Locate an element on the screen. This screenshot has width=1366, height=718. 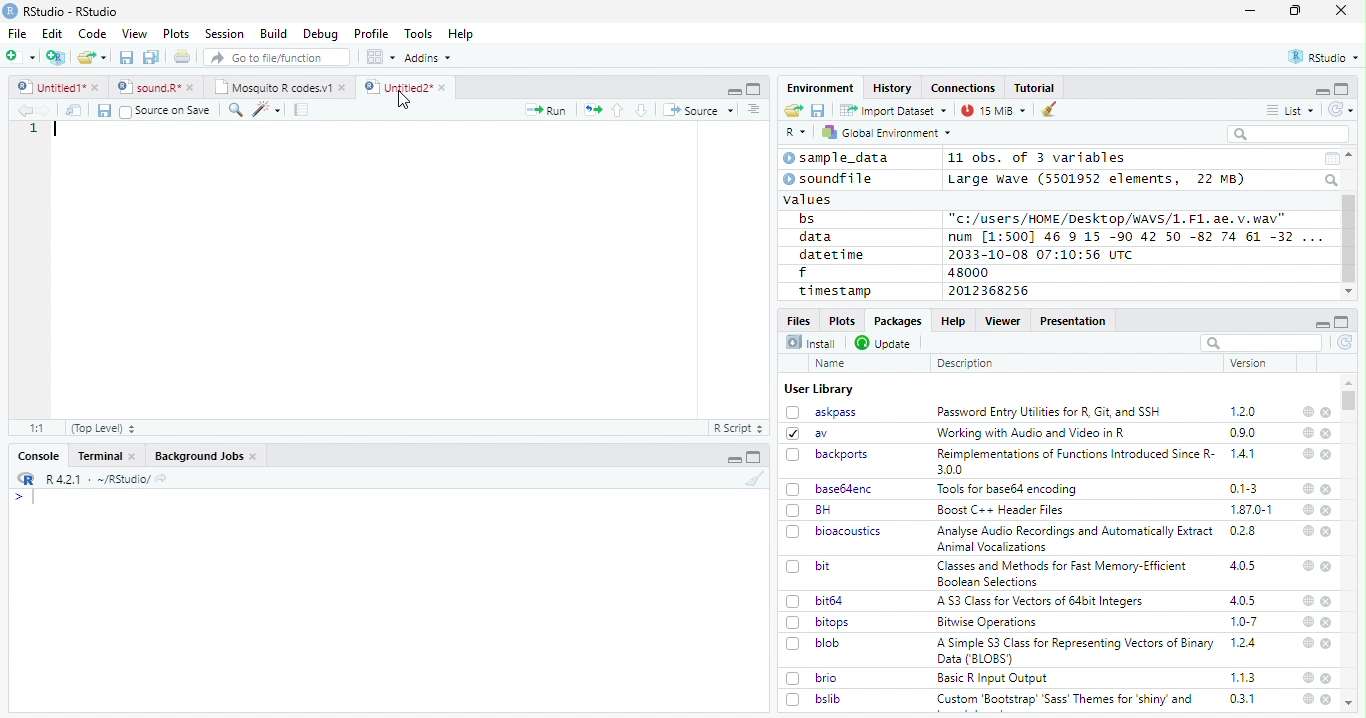
User Library is located at coordinates (819, 389).